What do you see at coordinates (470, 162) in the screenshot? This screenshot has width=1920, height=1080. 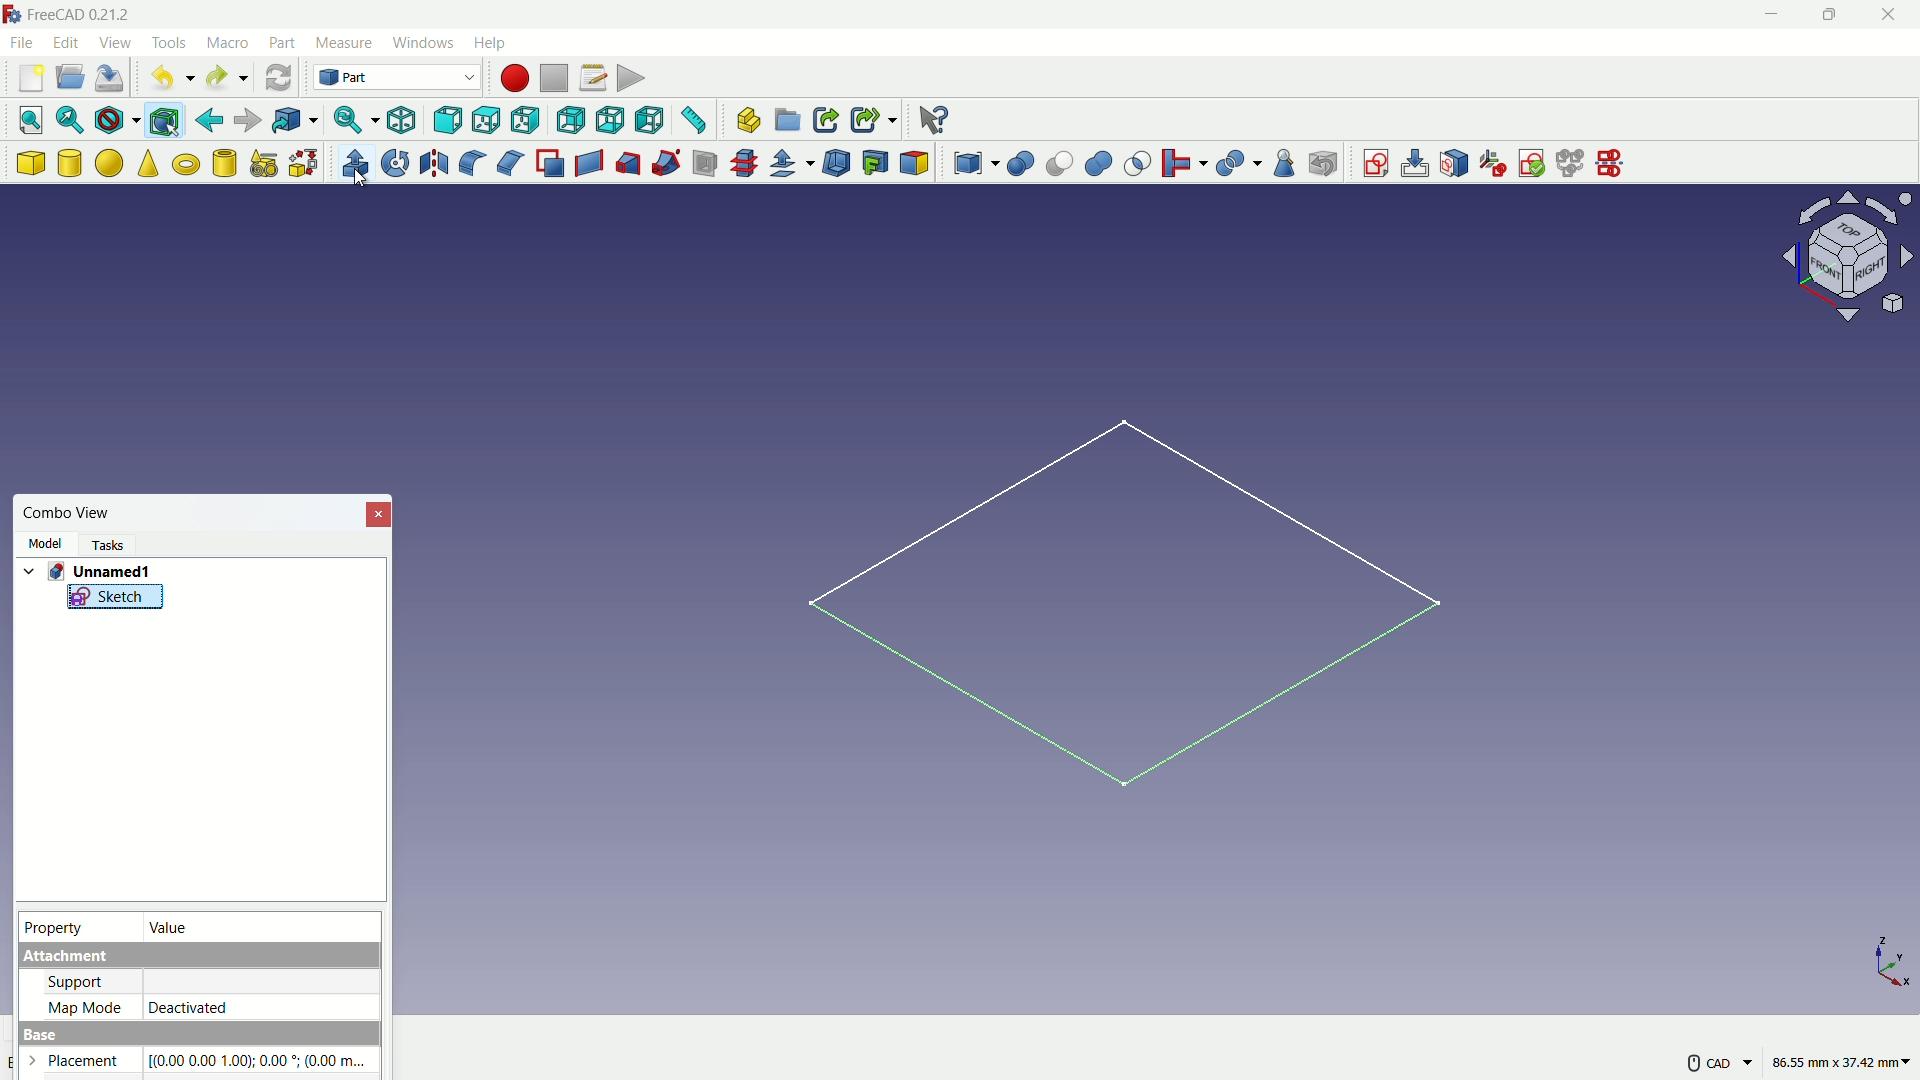 I see `fillet` at bounding box center [470, 162].